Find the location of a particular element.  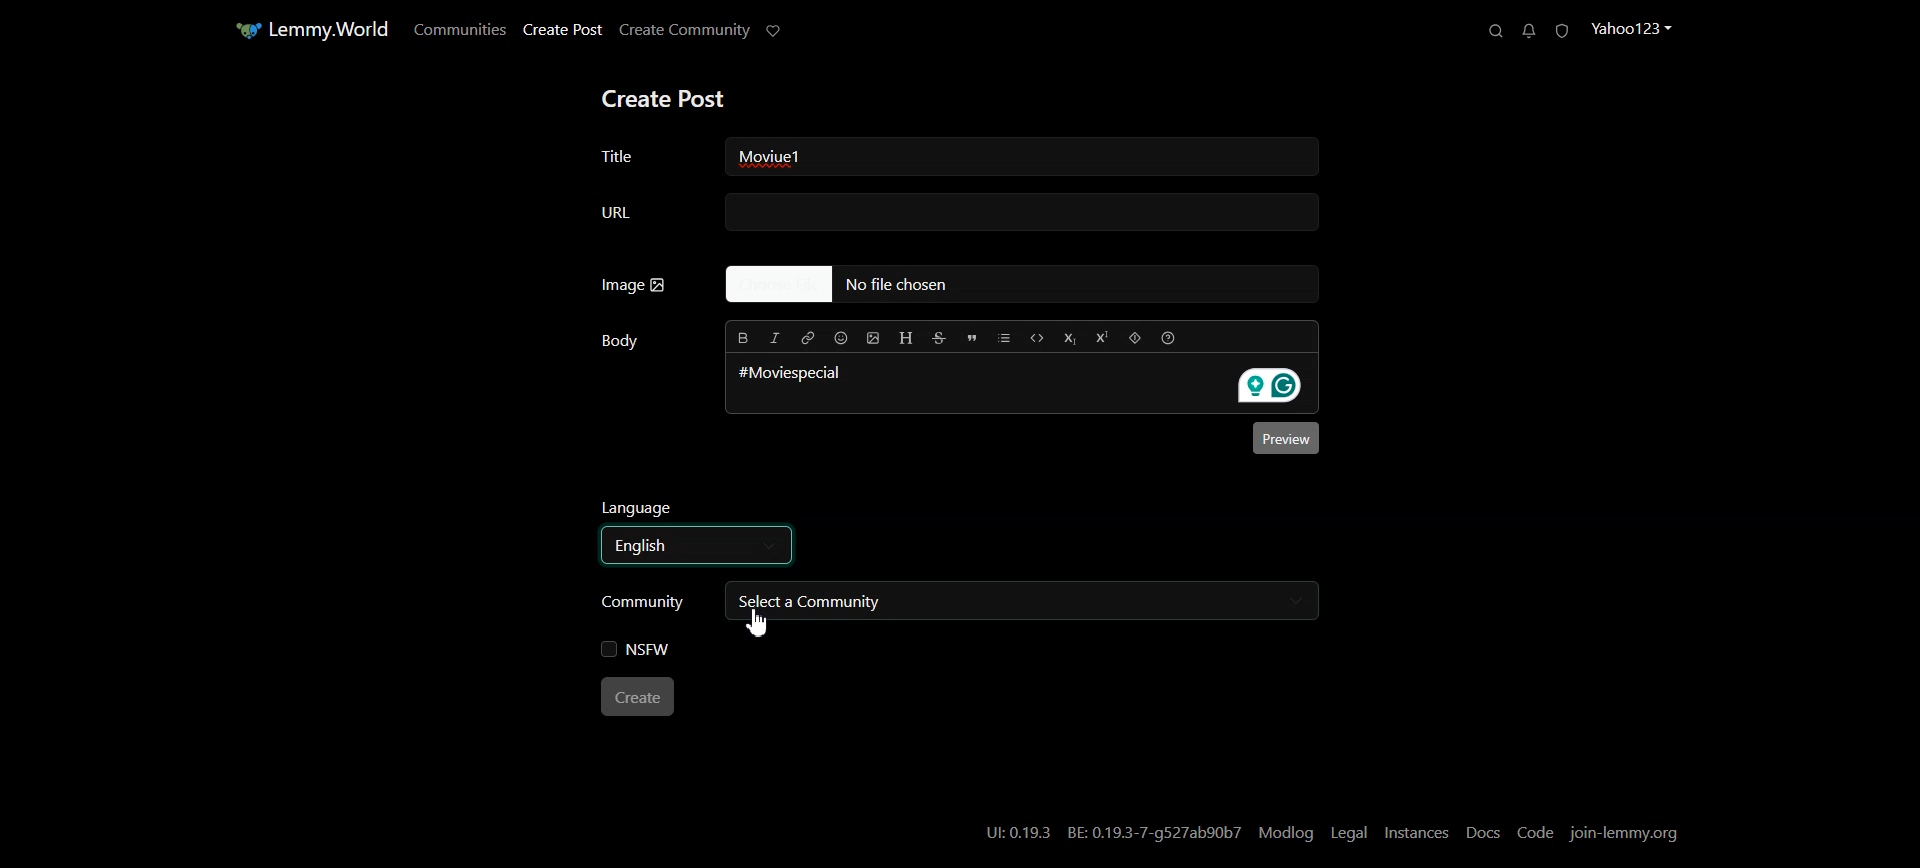

Select language is located at coordinates (696, 547).